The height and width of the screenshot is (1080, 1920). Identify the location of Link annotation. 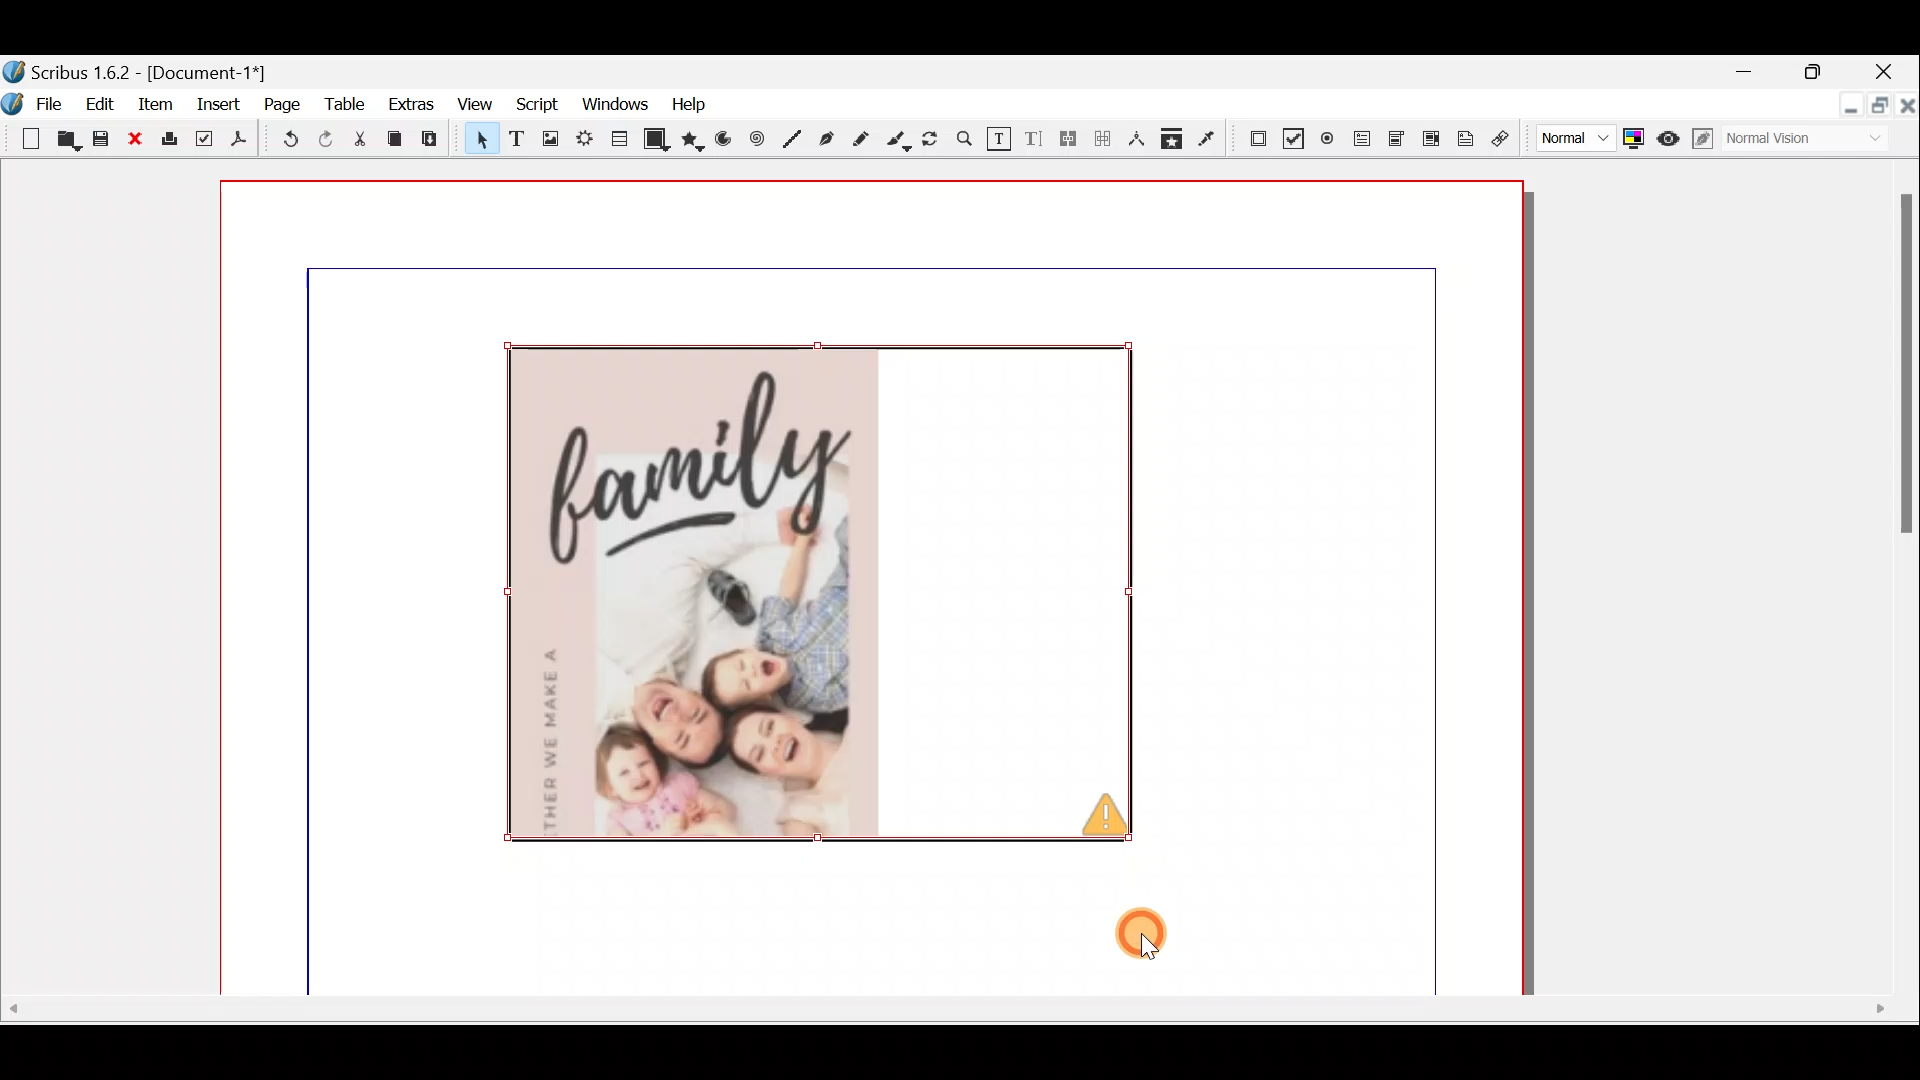
(1503, 139).